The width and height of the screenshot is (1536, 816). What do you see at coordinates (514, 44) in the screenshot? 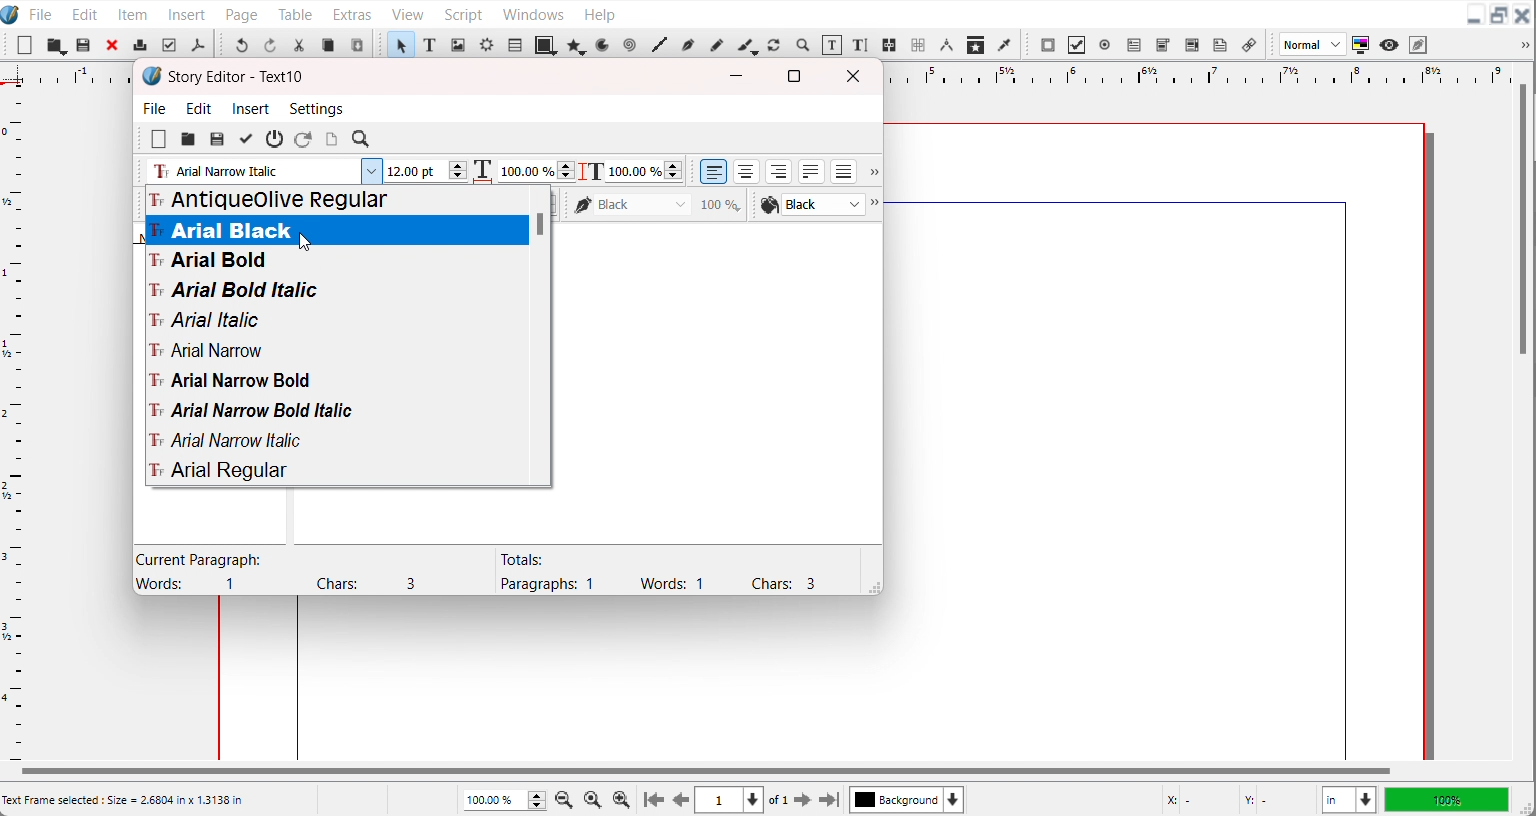
I see `Table` at bounding box center [514, 44].